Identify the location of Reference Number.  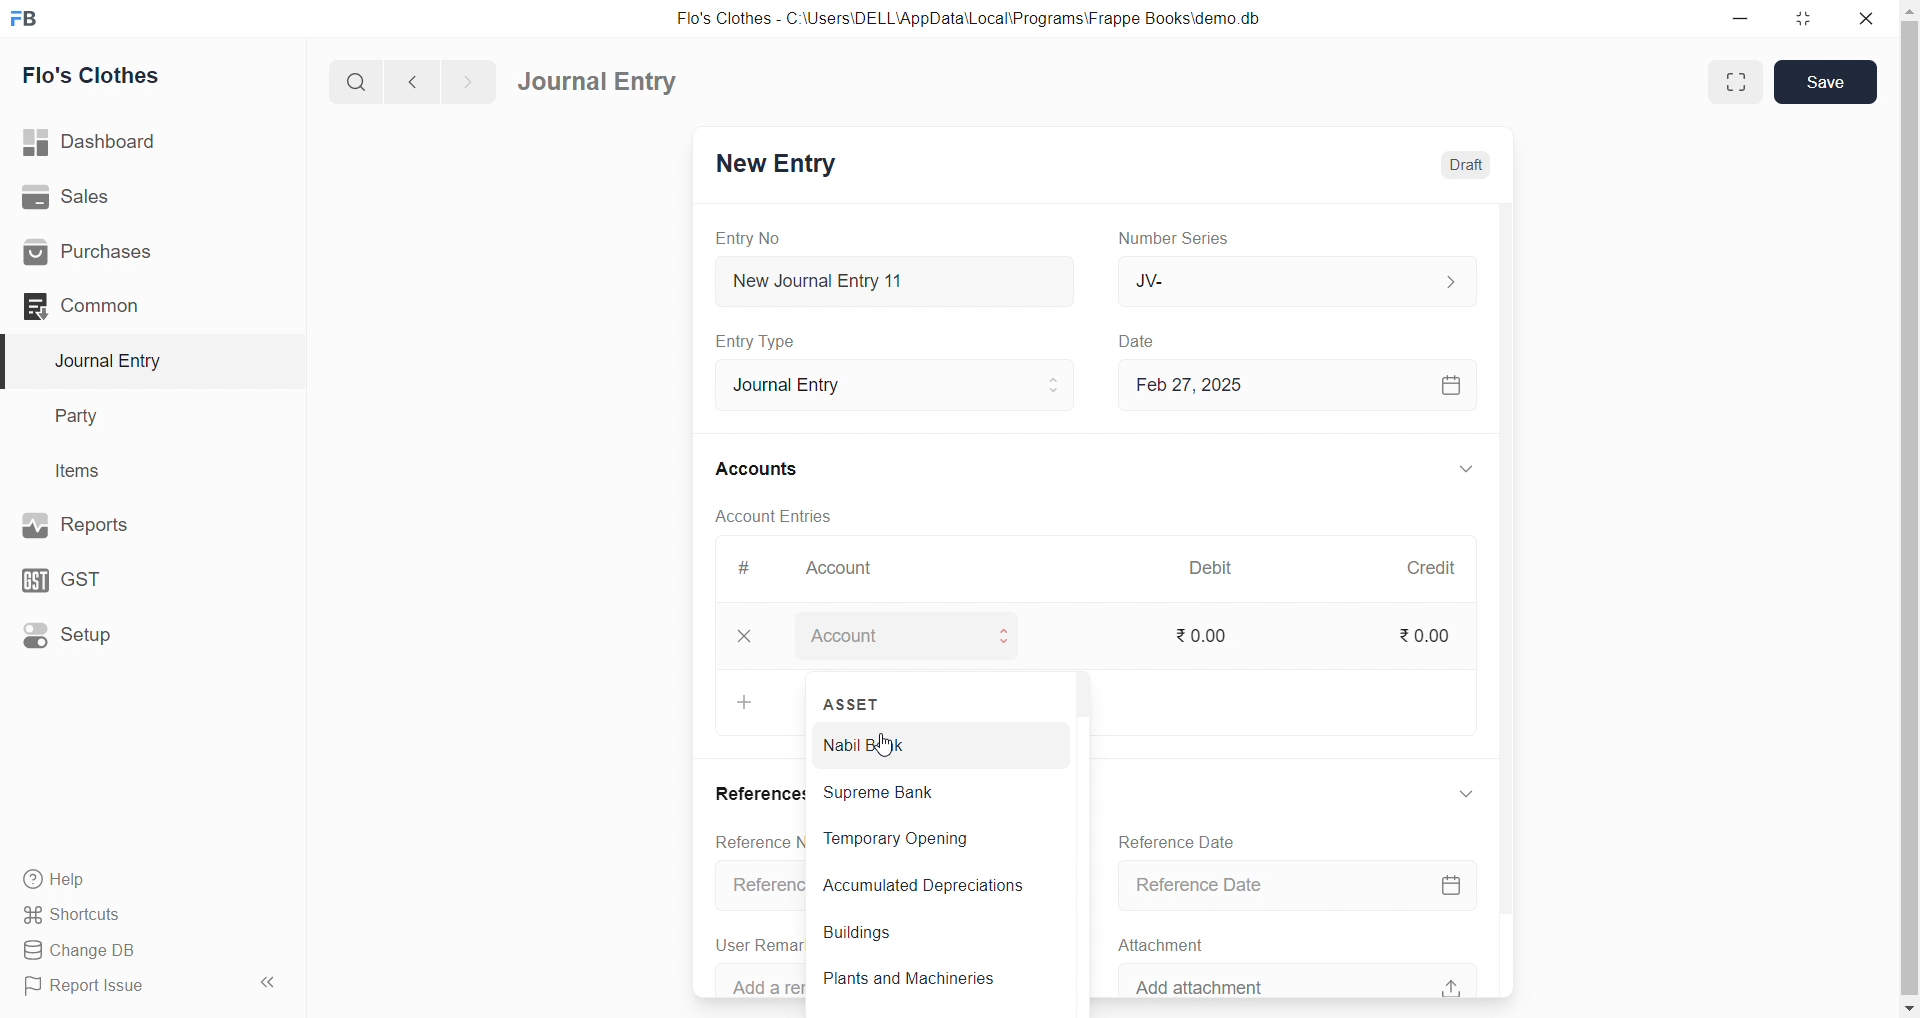
(764, 881).